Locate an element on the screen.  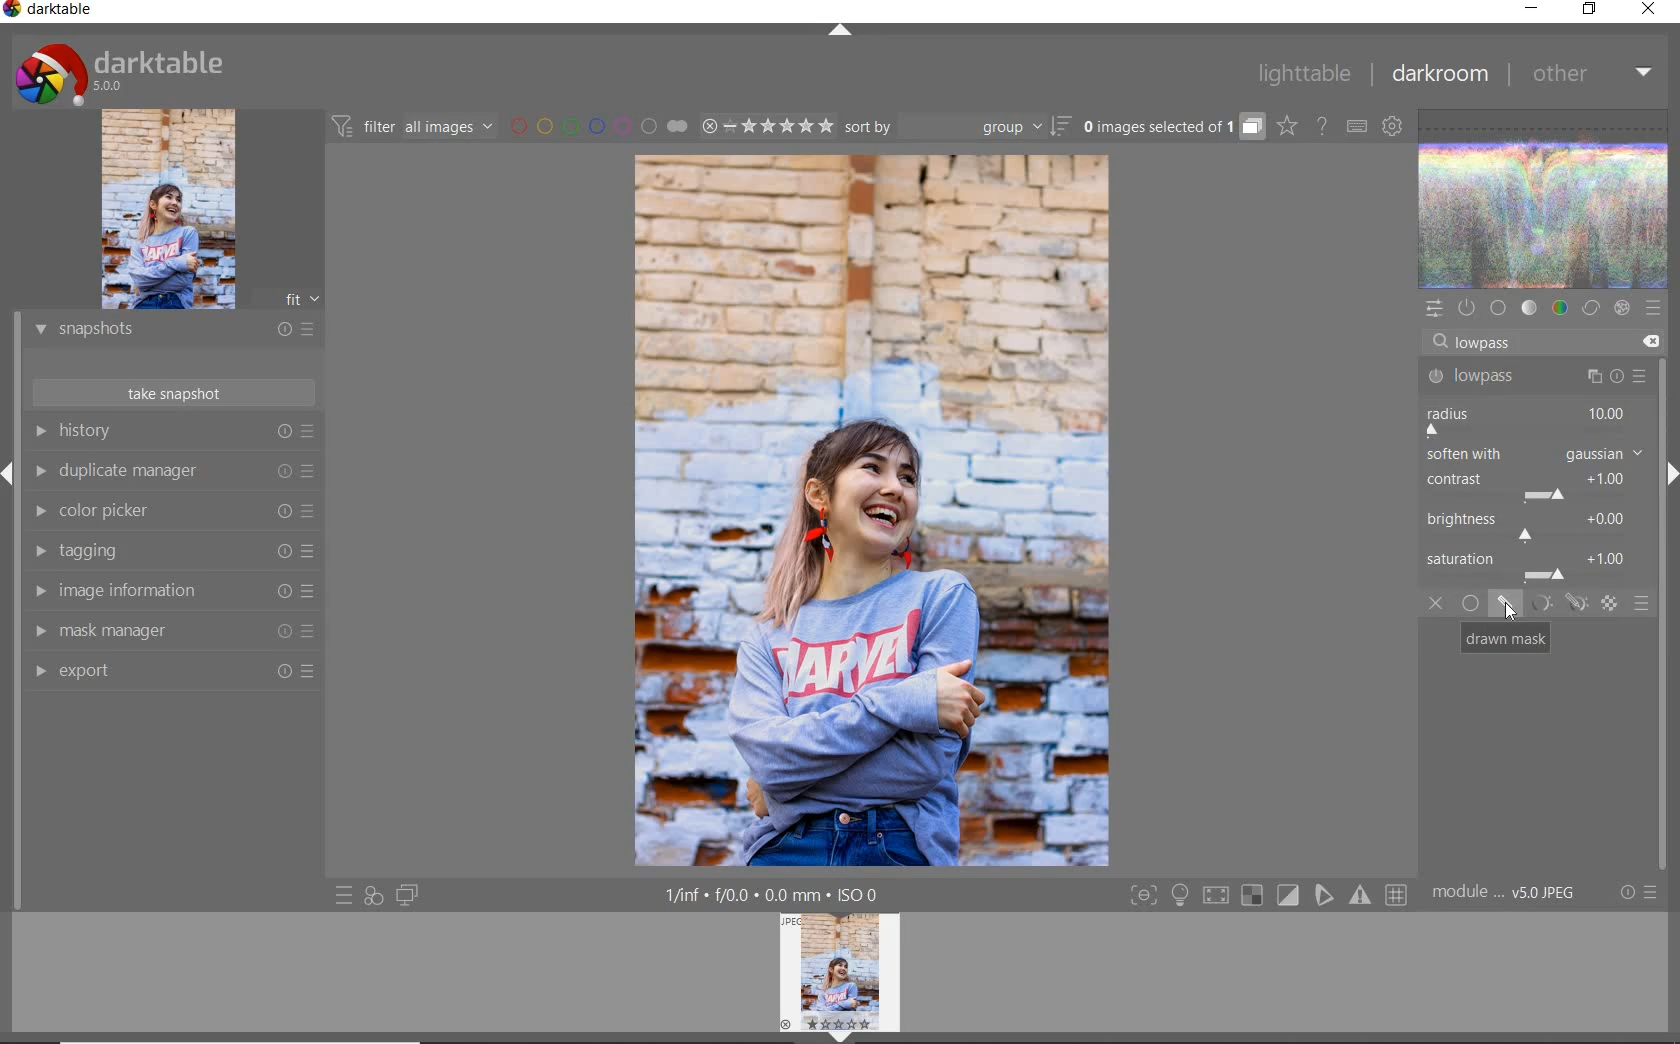
lowpass is located at coordinates (1492, 344).